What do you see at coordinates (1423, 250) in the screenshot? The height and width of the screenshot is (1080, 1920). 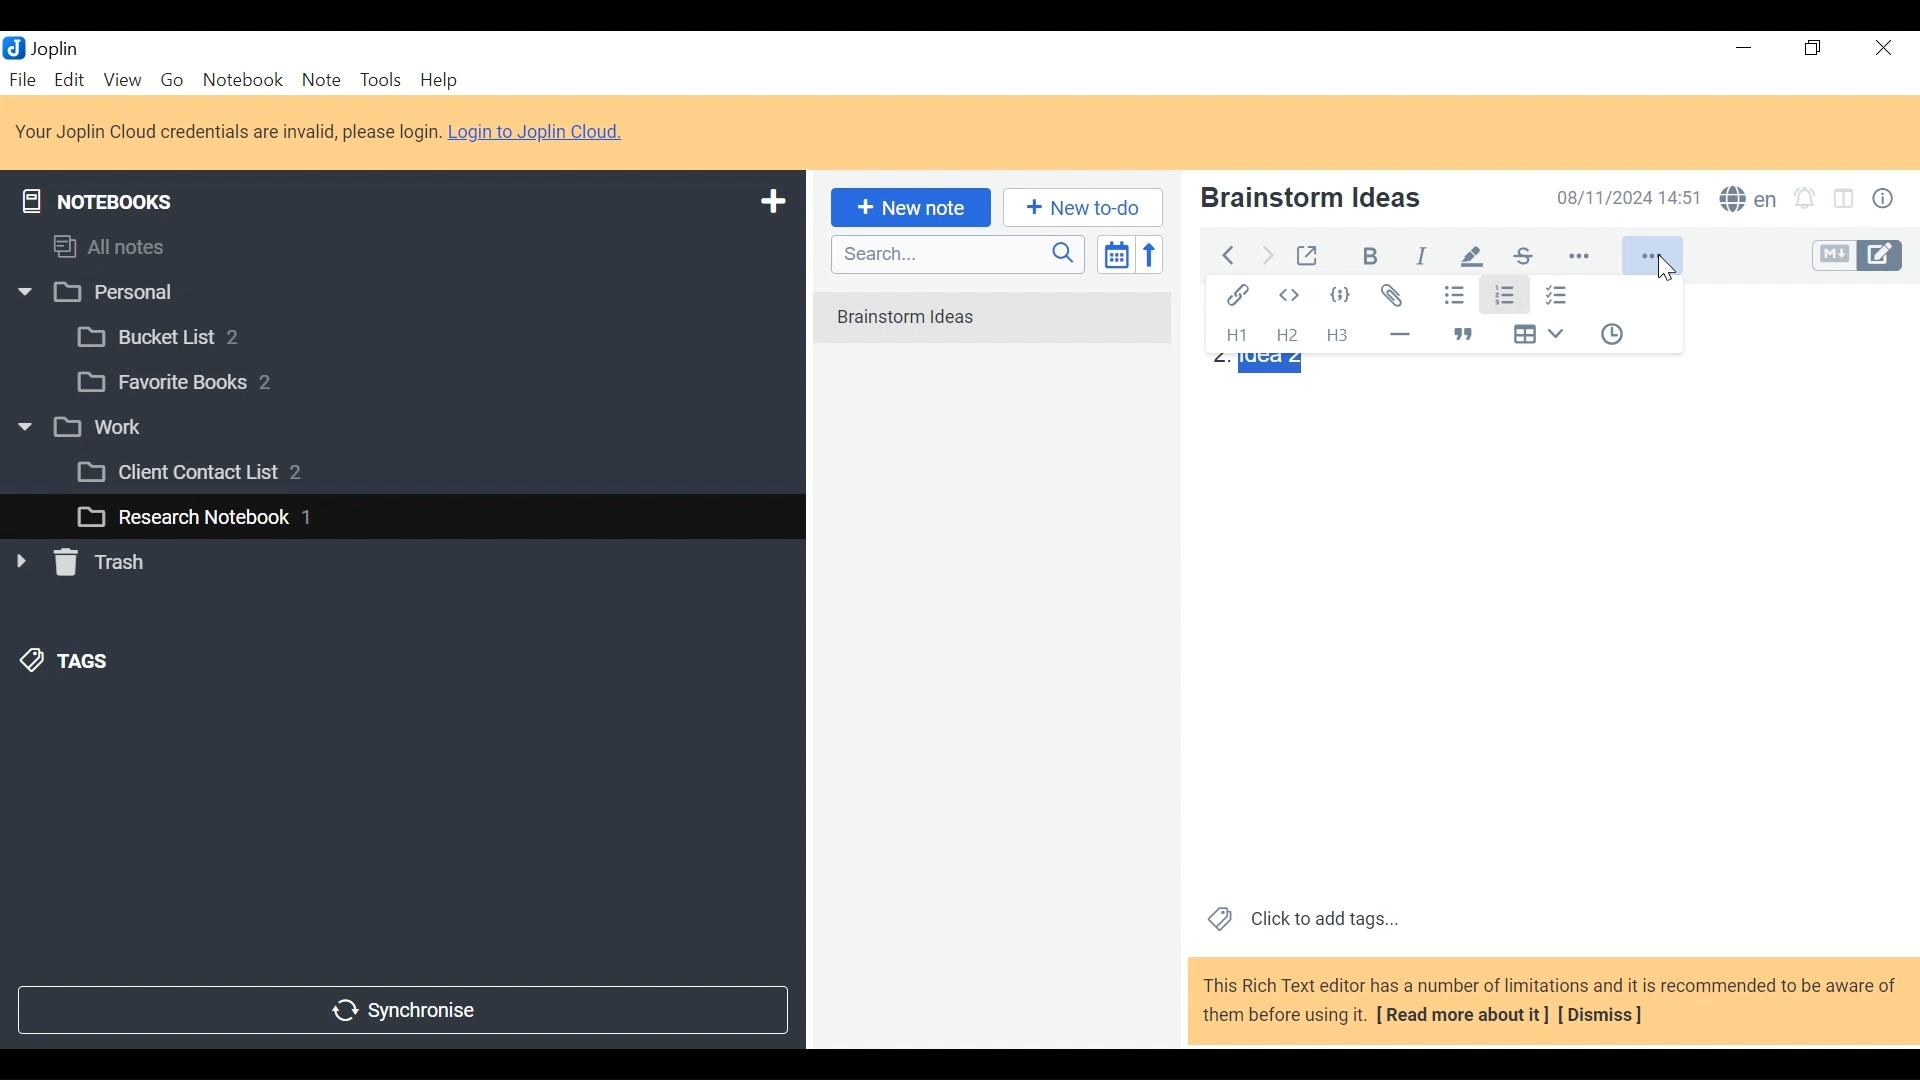 I see `italiac` at bounding box center [1423, 250].